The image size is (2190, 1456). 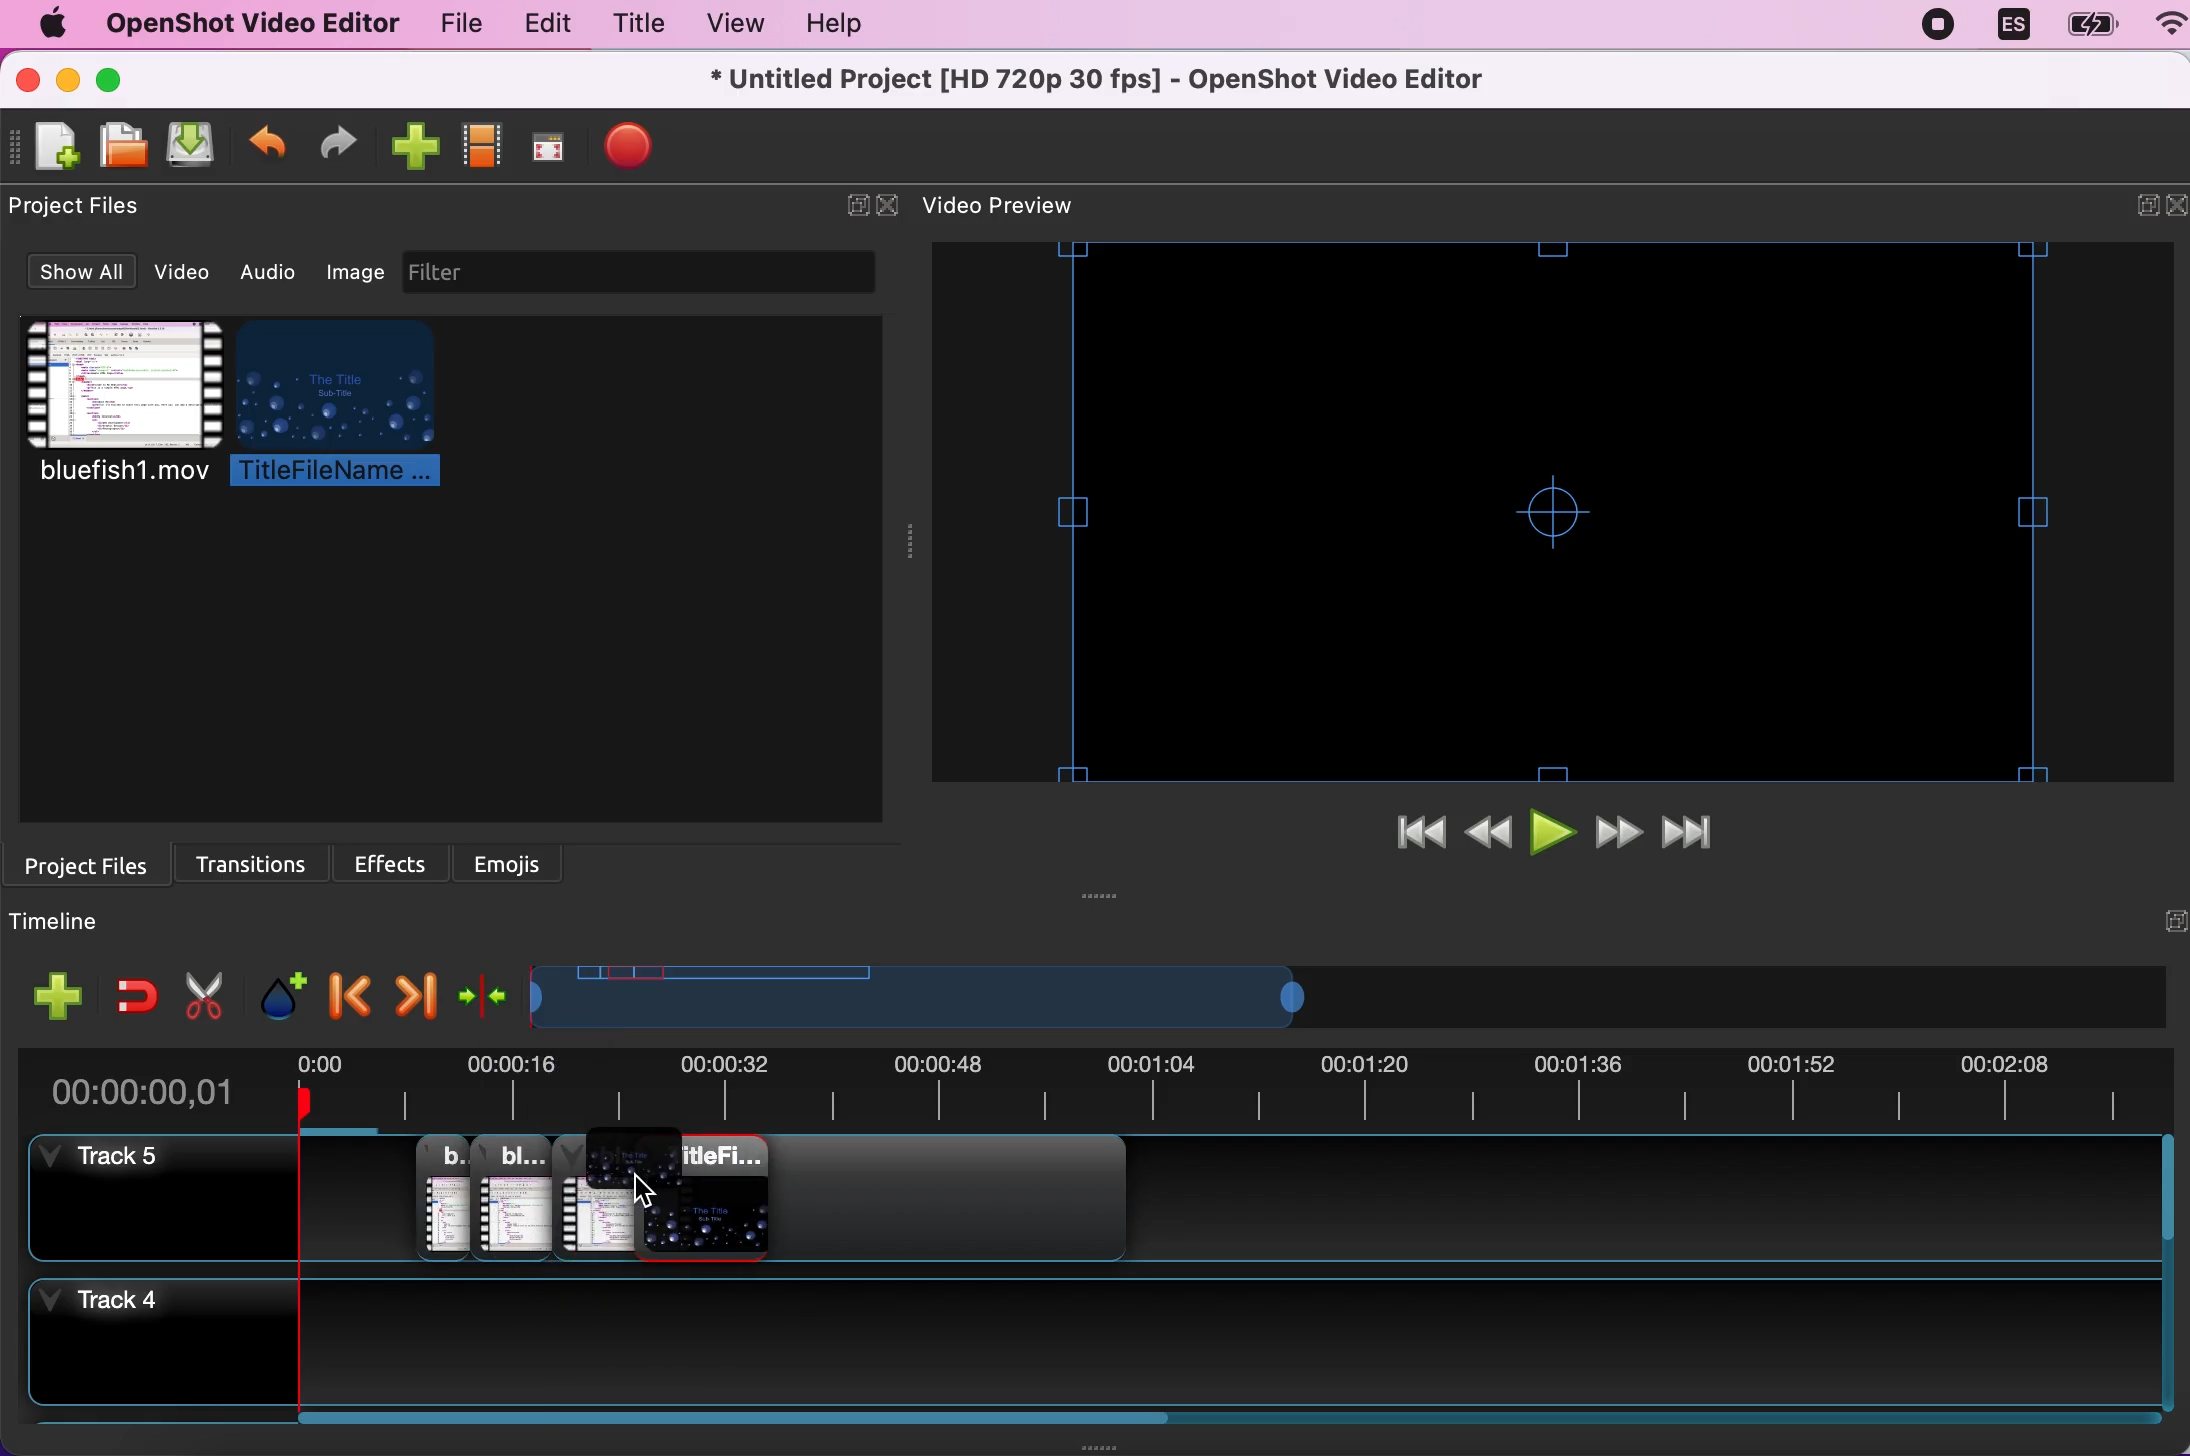 I want to click on track 4, so click(x=148, y=1346).